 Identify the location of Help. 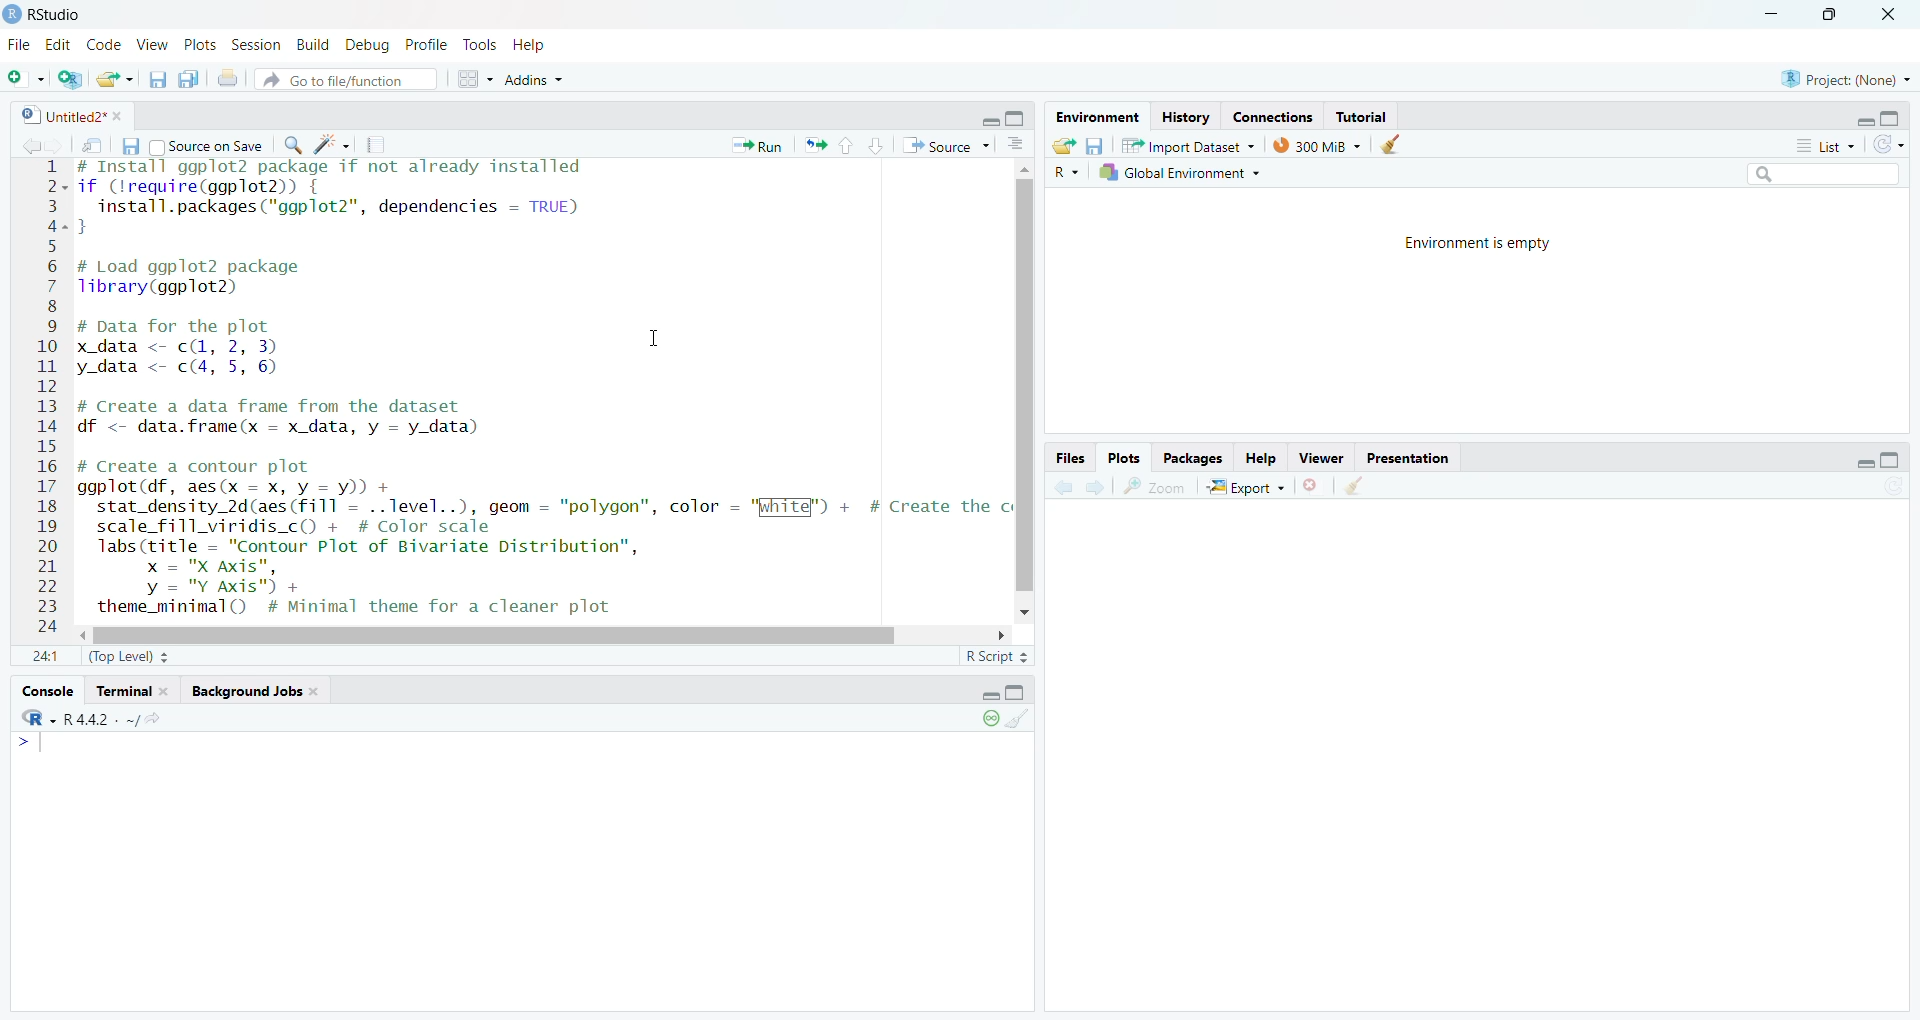
(532, 47).